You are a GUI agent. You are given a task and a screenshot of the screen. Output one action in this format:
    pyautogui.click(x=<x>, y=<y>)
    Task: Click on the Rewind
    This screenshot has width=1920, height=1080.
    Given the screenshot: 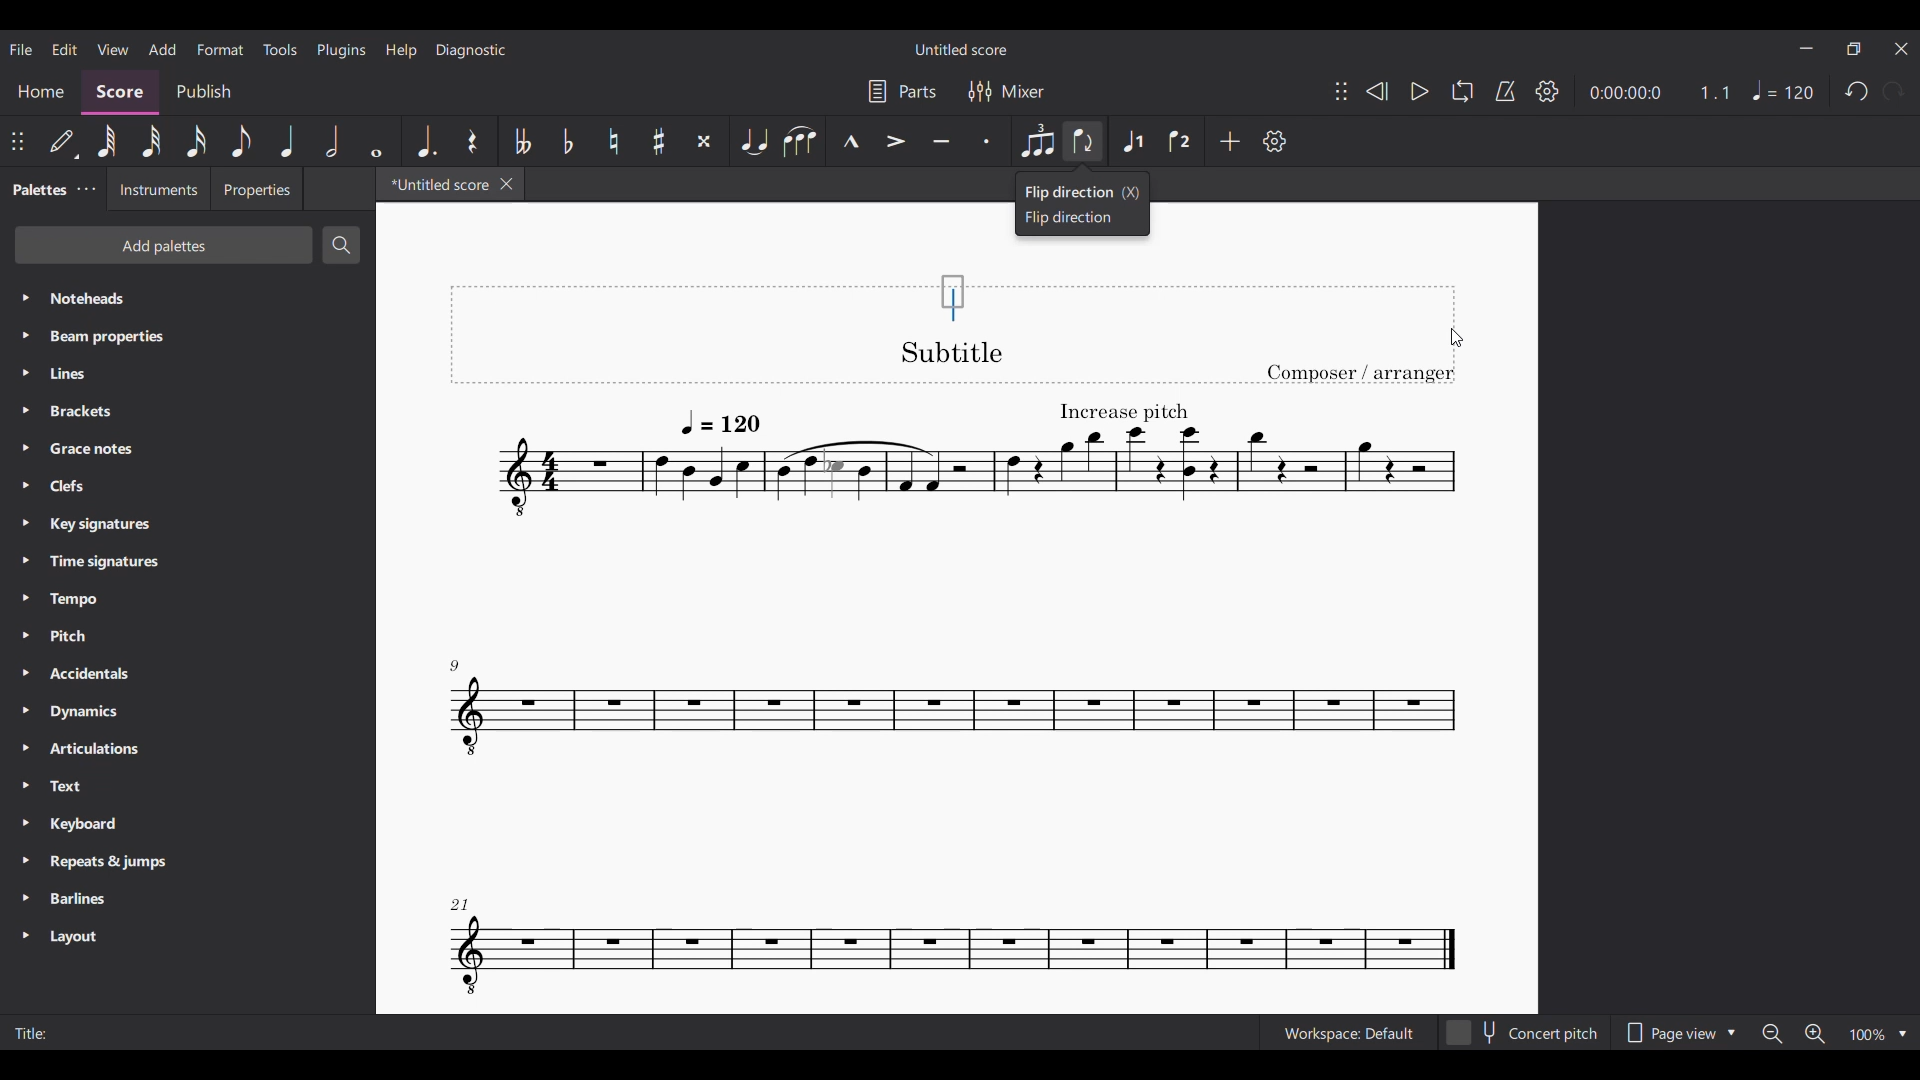 What is the action you would take?
    pyautogui.click(x=1376, y=91)
    